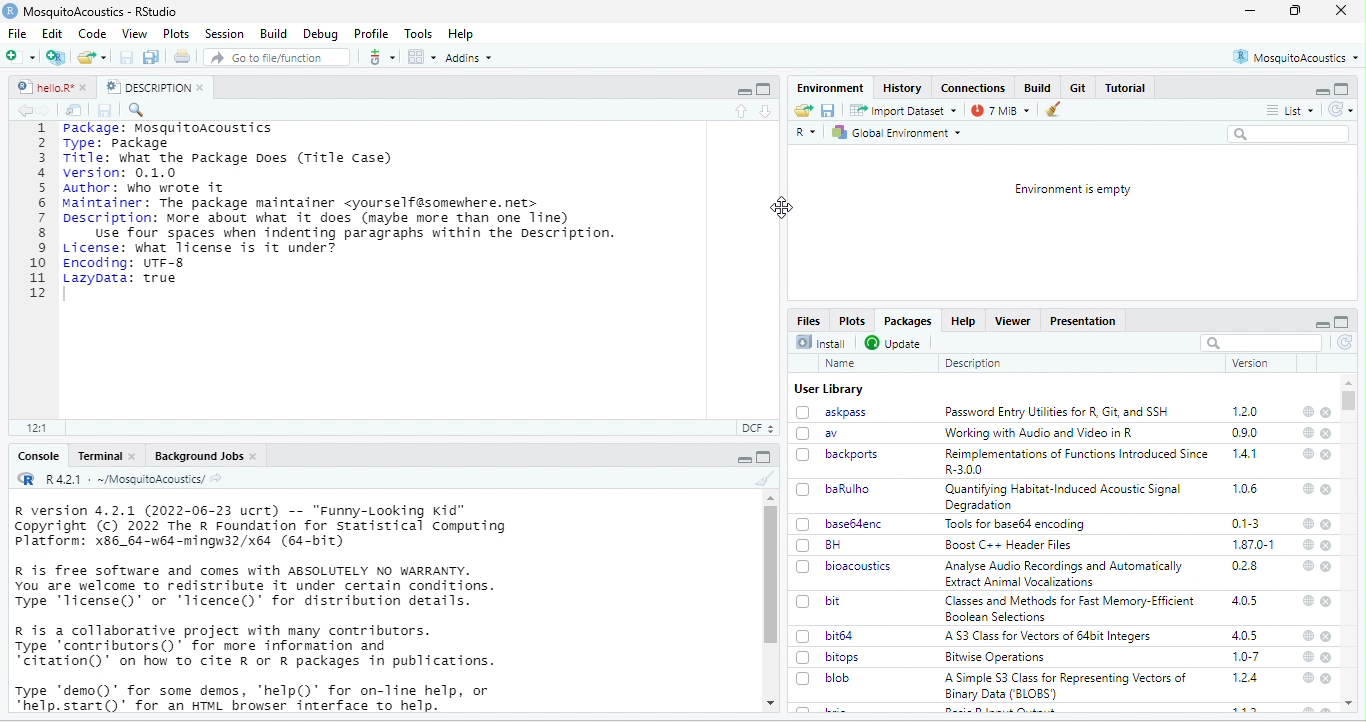  Describe the element at coordinates (828, 87) in the screenshot. I see `Environment` at that location.